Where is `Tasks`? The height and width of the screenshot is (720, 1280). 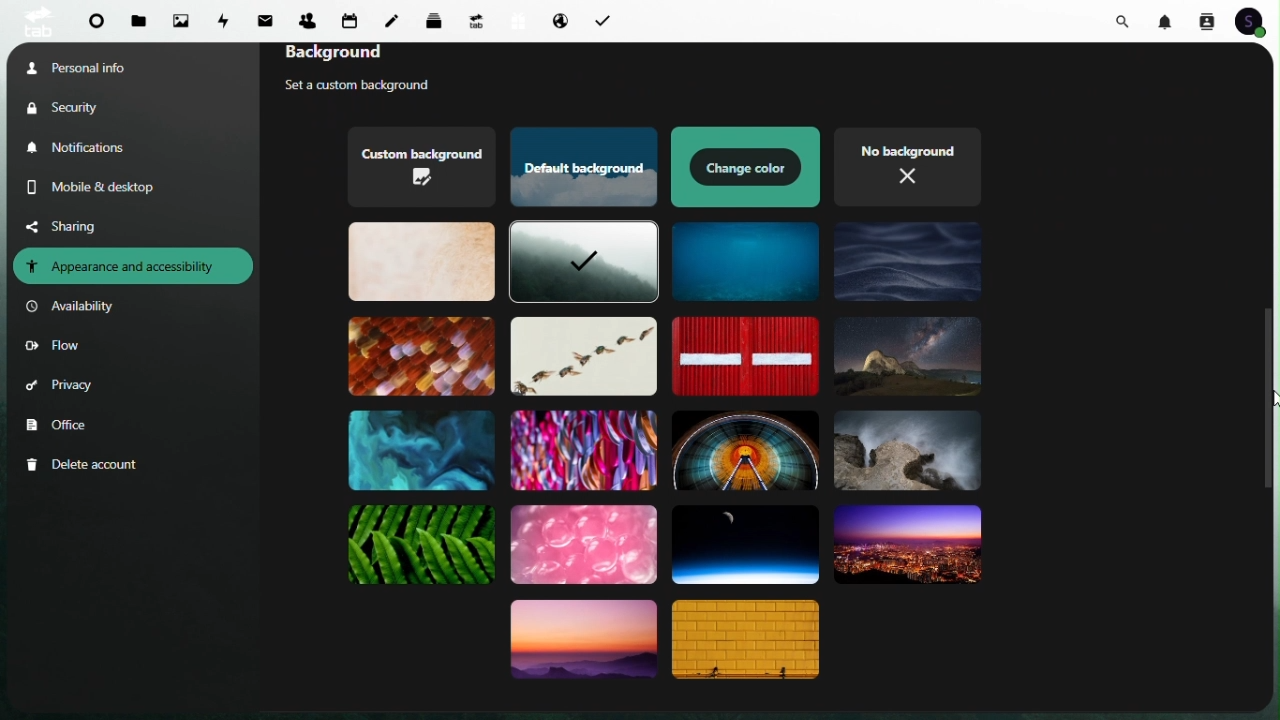 Tasks is located at coordinates (601, 19).